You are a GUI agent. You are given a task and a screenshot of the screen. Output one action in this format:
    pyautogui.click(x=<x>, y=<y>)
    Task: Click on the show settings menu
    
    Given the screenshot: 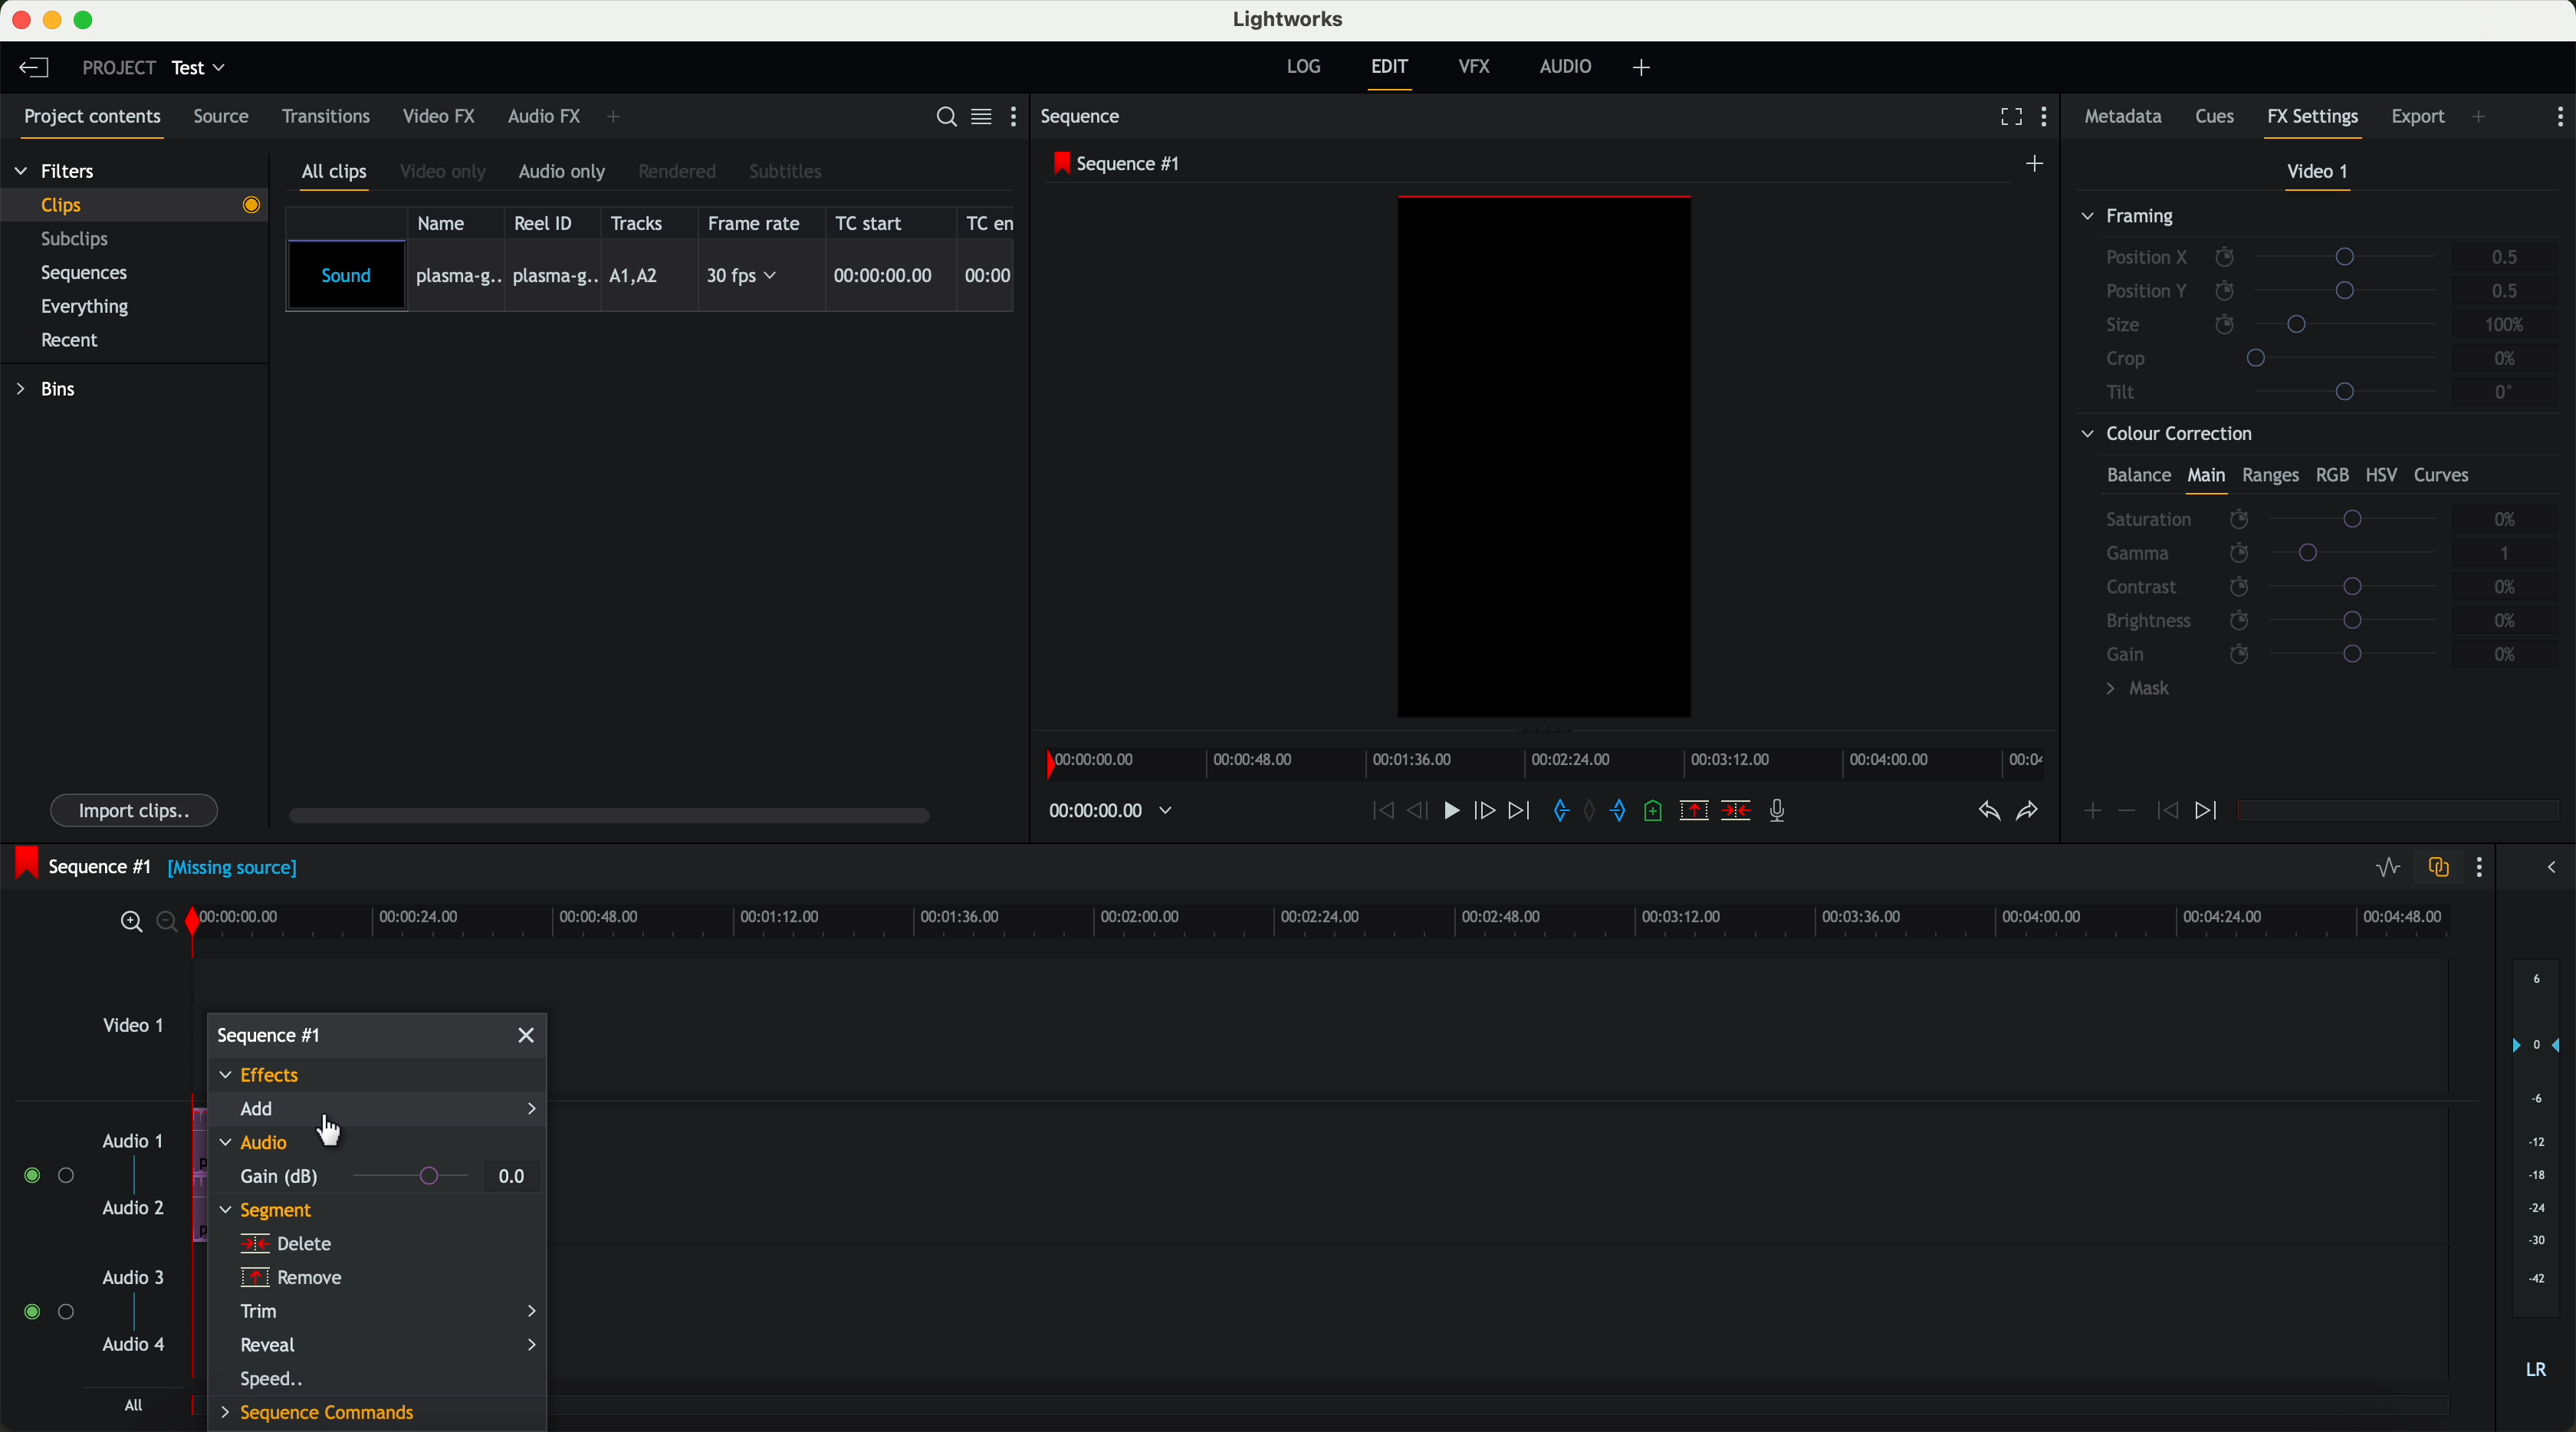 What is the action you would take?
    pyautogui.click(x=2560, y=116)
    